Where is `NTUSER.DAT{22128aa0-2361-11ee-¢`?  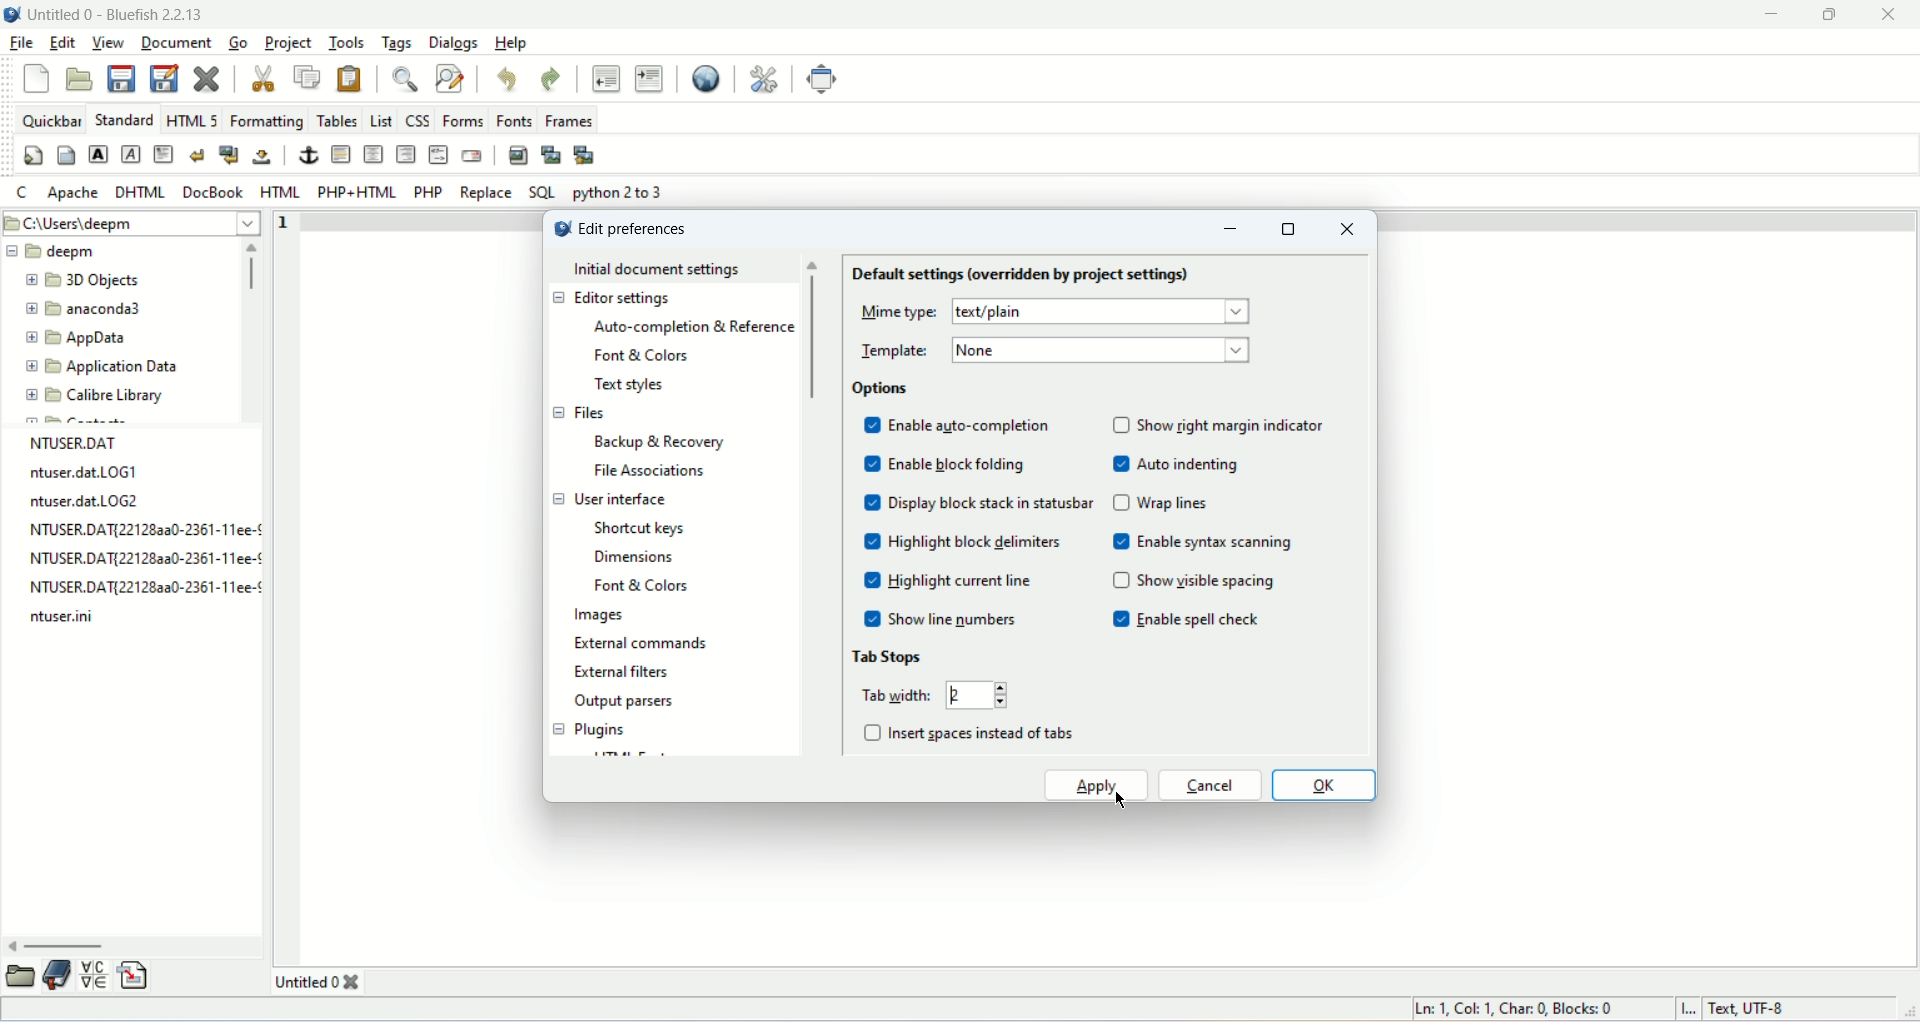 NTUSER.DAT{22128aa0-2361-11ee-¢ is located at coordinates (138, 558).